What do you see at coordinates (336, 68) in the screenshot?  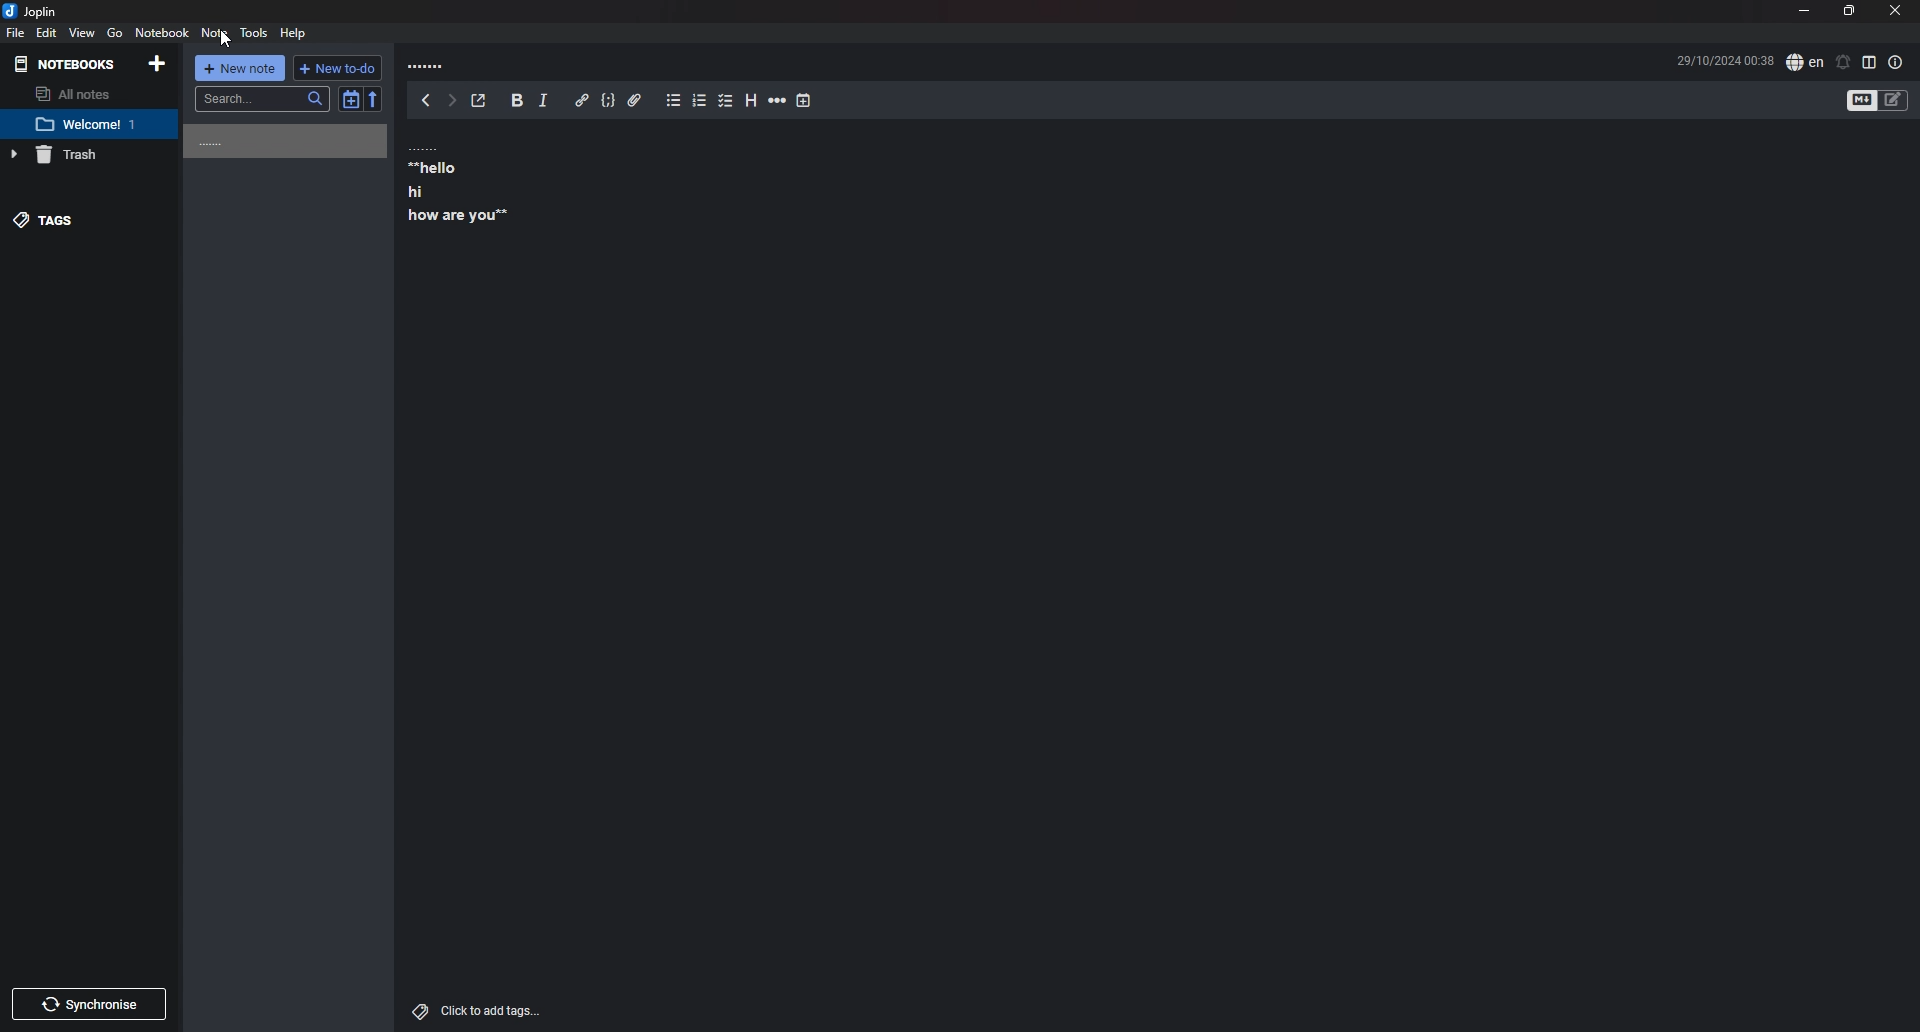 I see `New to do` at bounding box center [336, 68].